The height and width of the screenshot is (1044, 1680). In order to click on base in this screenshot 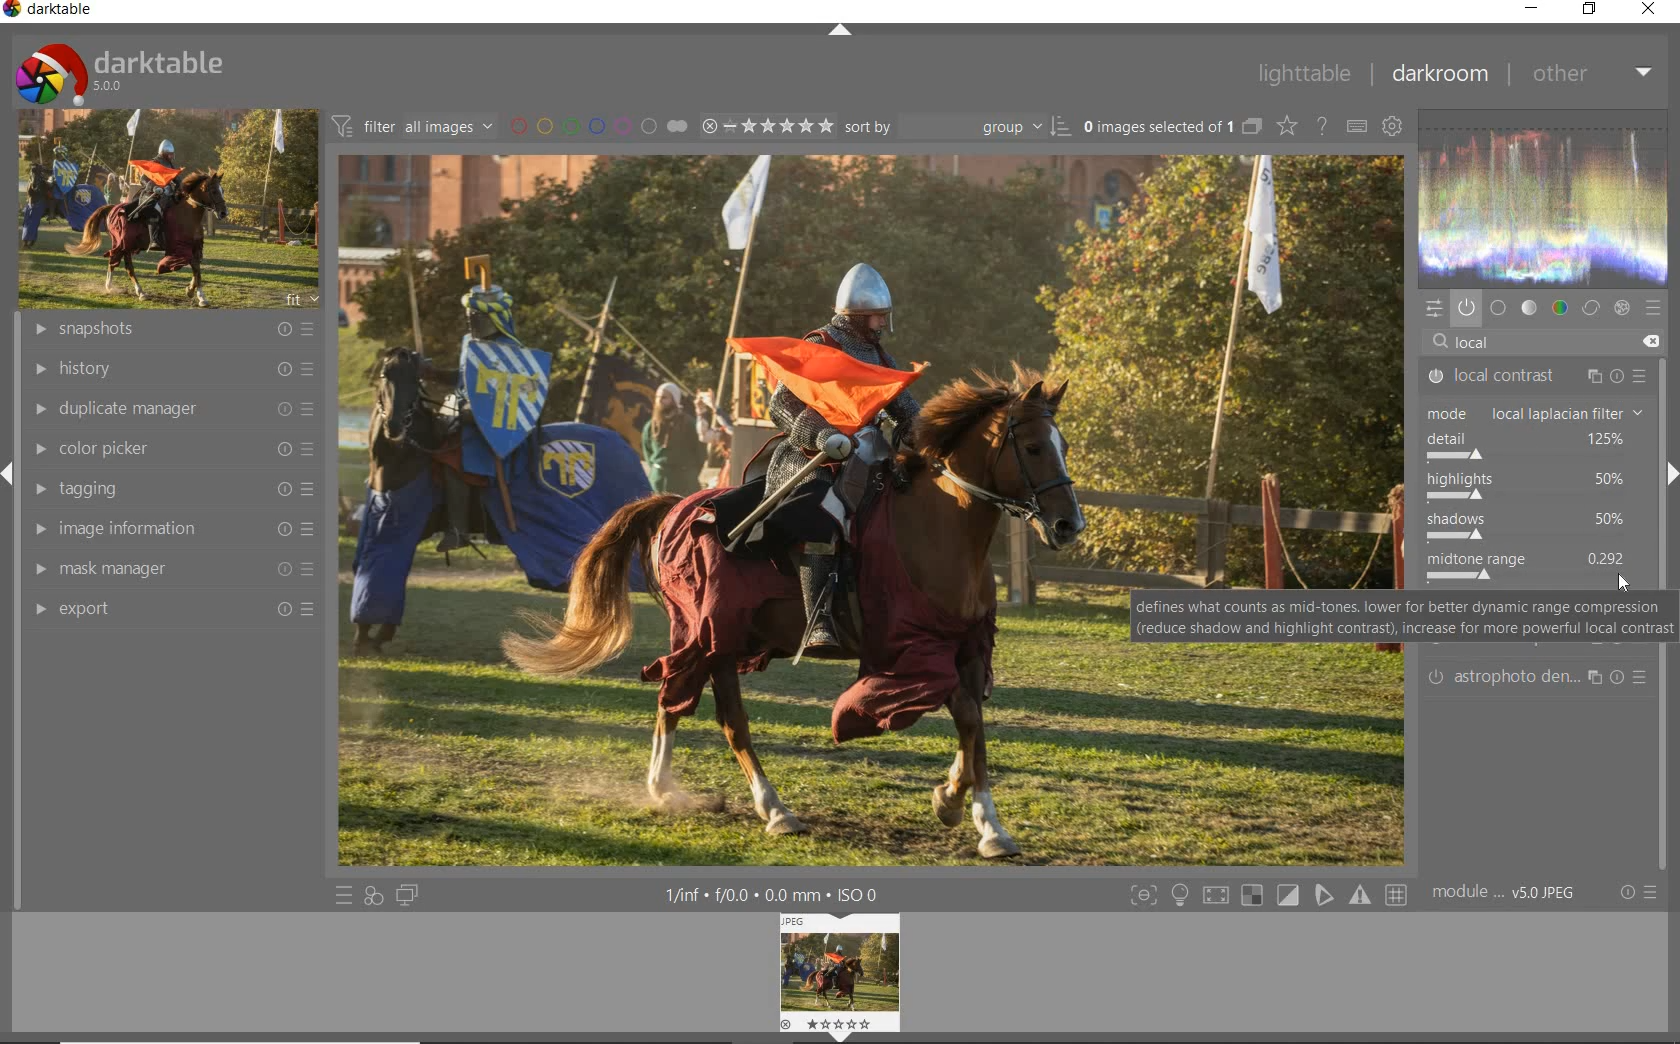, I will do `click(1499, 307)`.